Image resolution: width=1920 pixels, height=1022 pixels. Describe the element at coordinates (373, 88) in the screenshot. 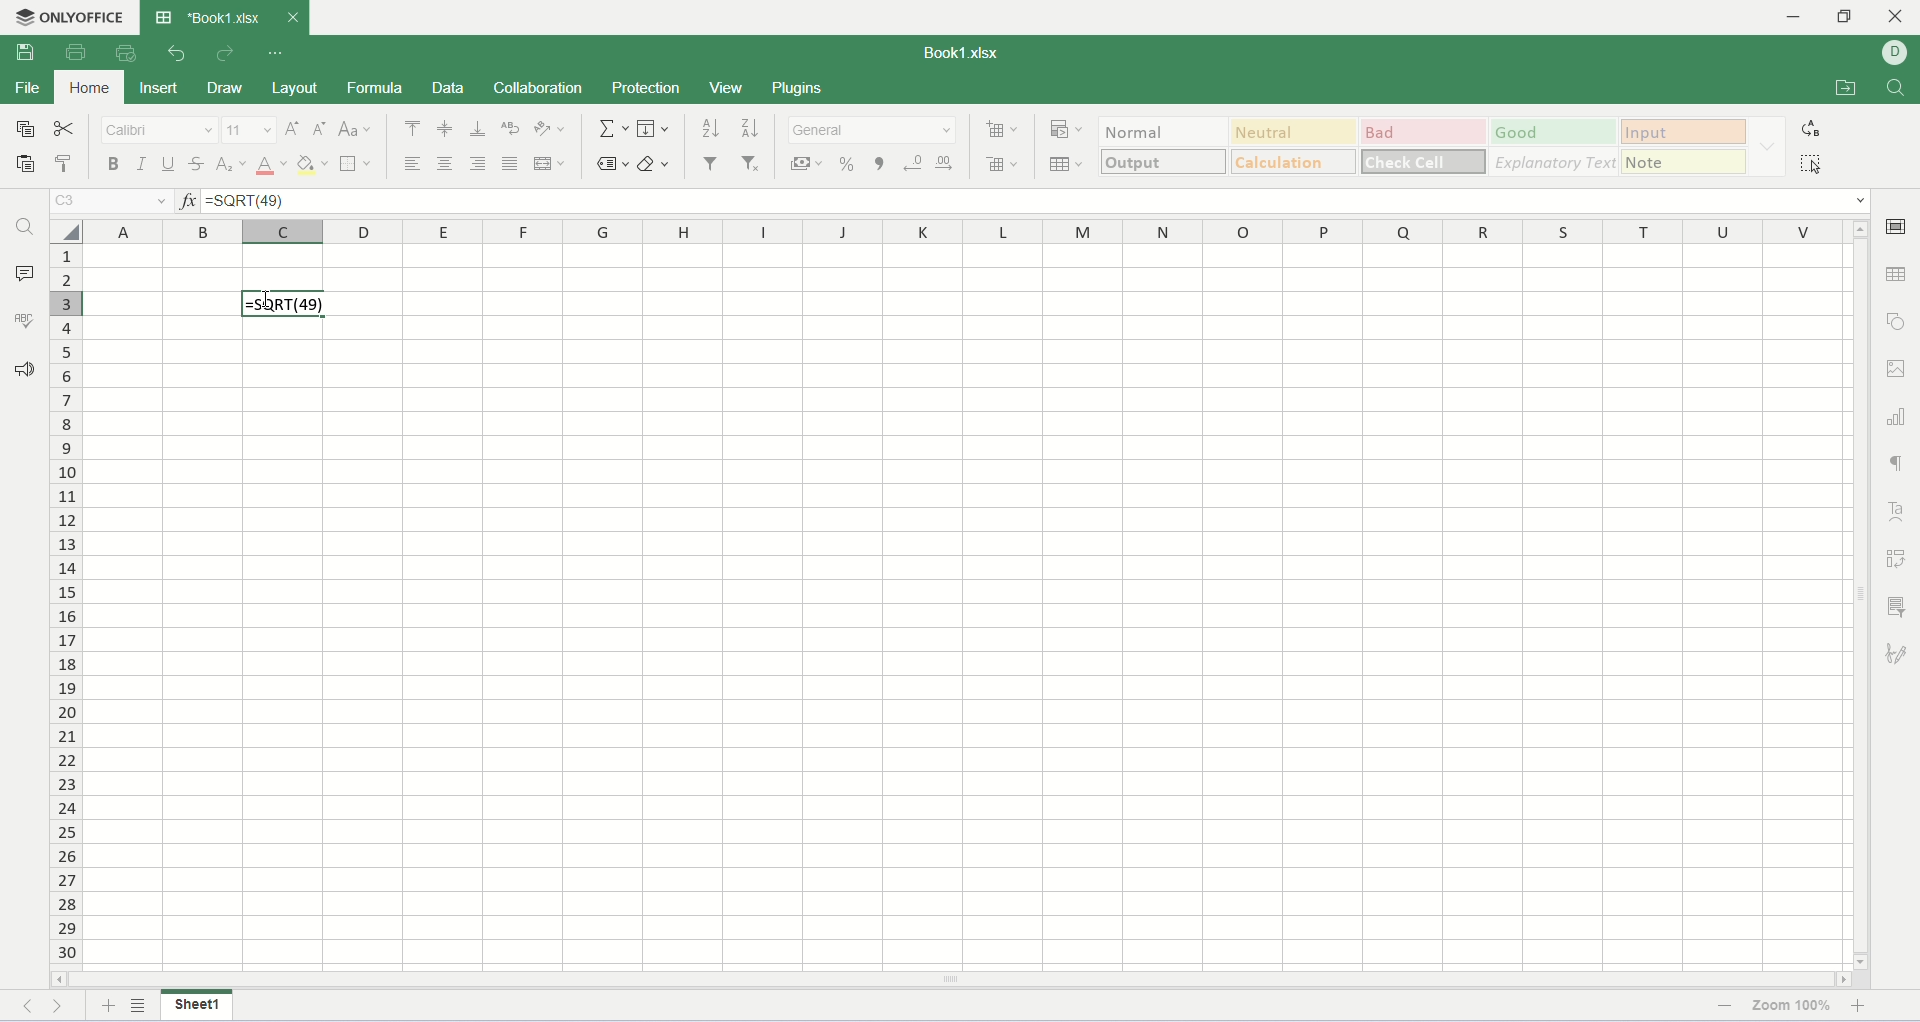

I see `formula` at that location.